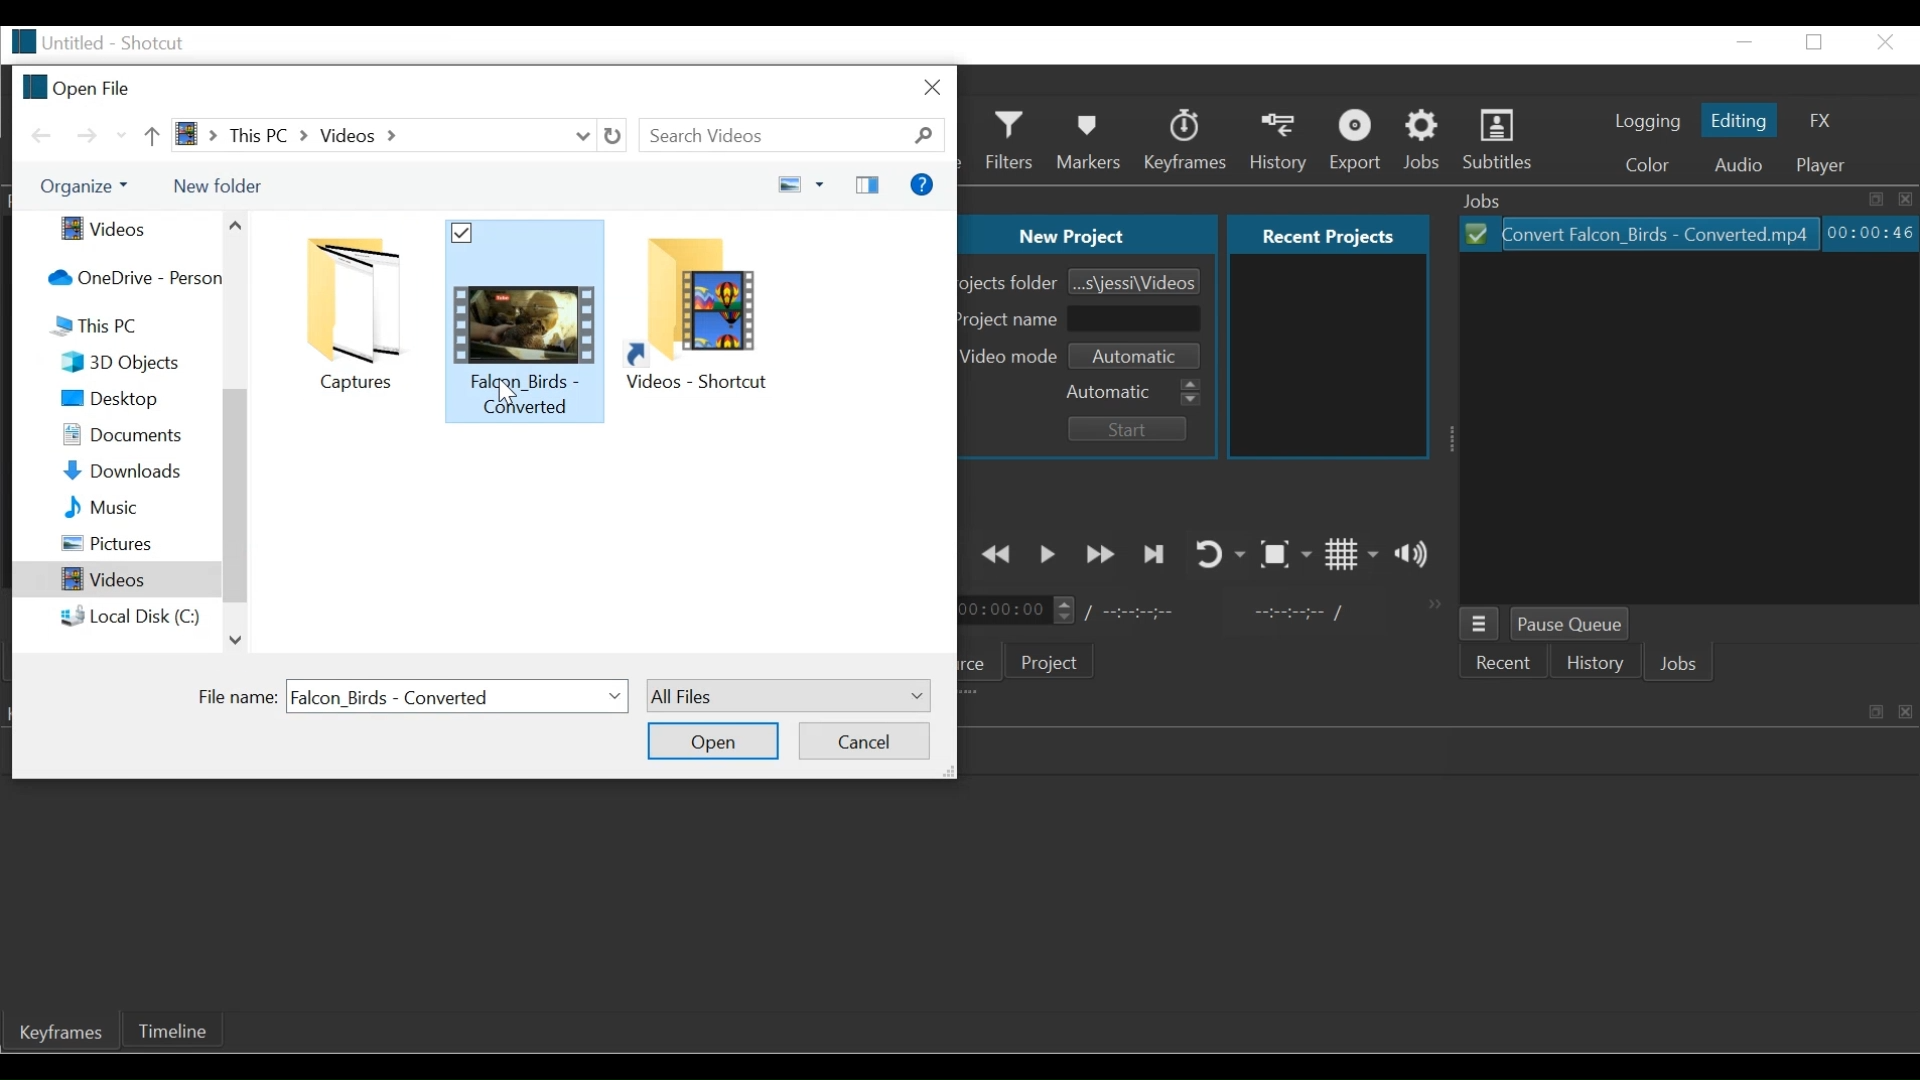 Image resolution: width=1920 pixels, height=1080 pixels. Describe the element at coordinates (1681, 662) in the screenshot. I see `Jobs` at that location.